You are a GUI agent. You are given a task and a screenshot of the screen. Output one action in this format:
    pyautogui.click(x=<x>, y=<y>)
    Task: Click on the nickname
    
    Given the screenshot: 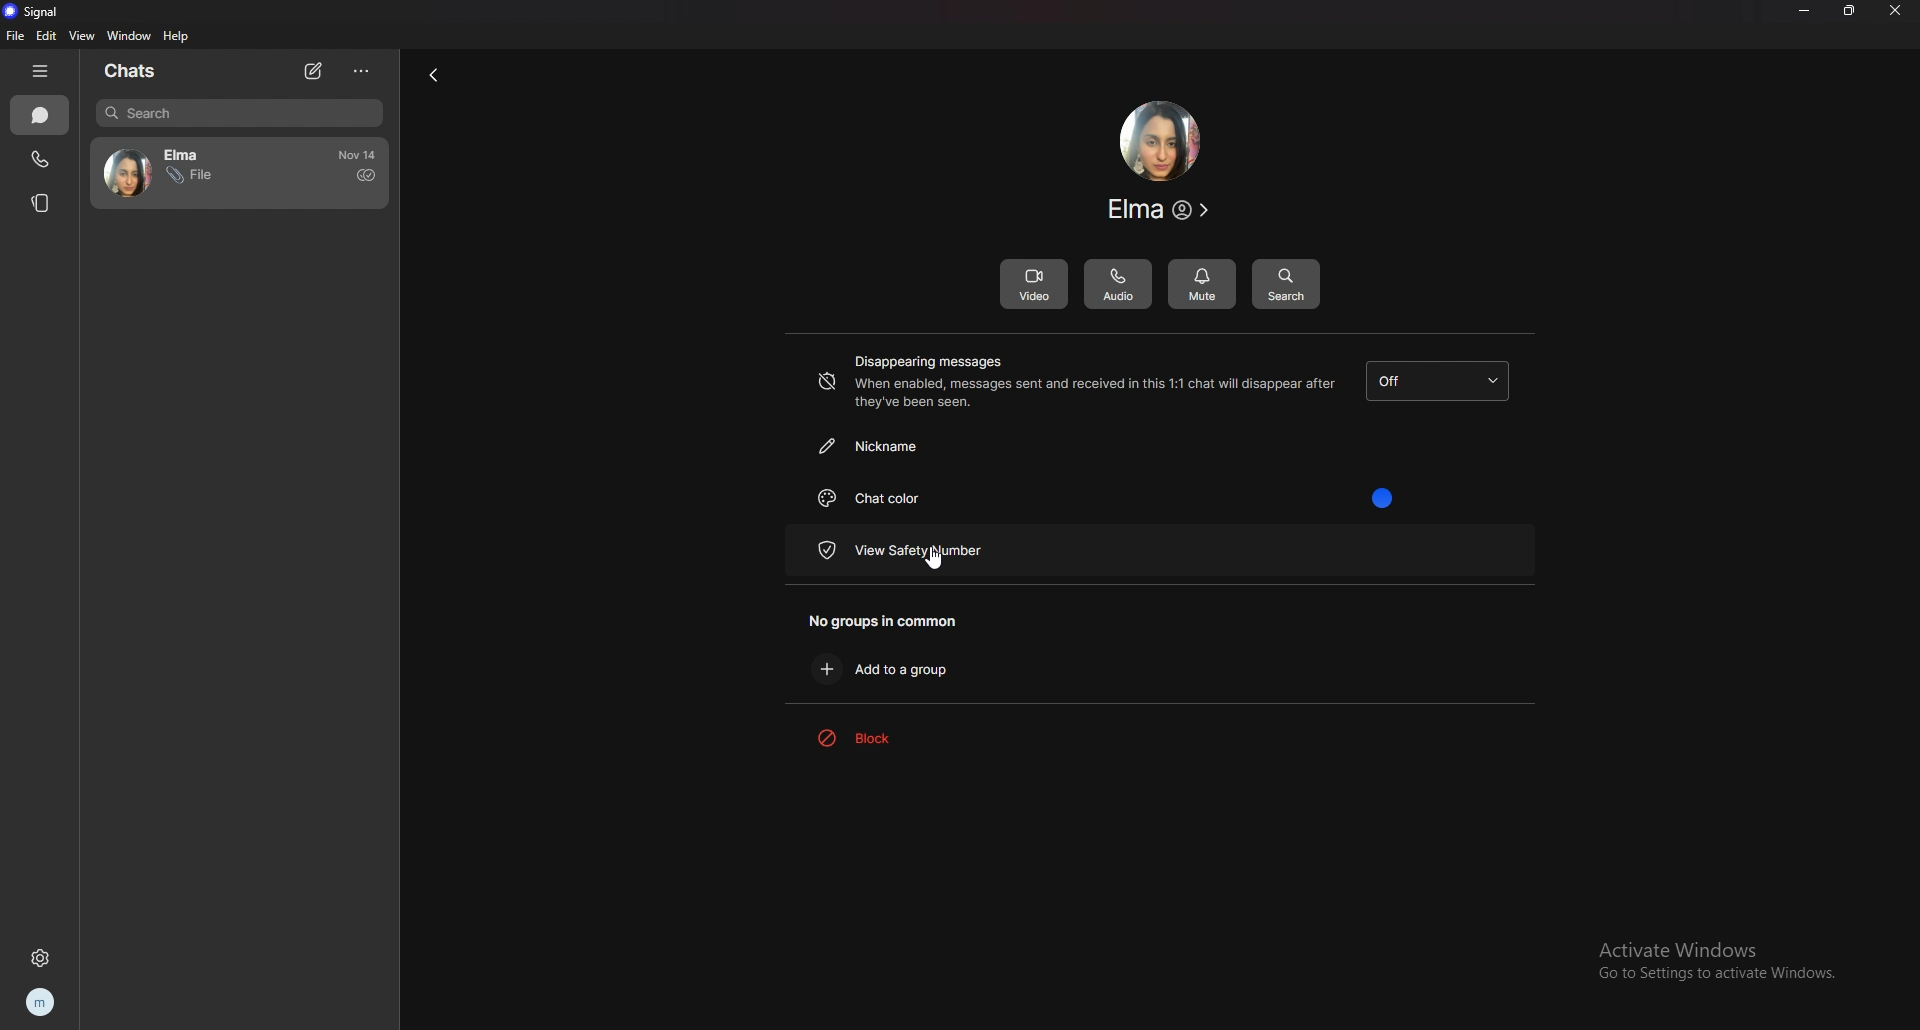 What is the action you would take?
    pyautogui.click(x=951, y=446)
    